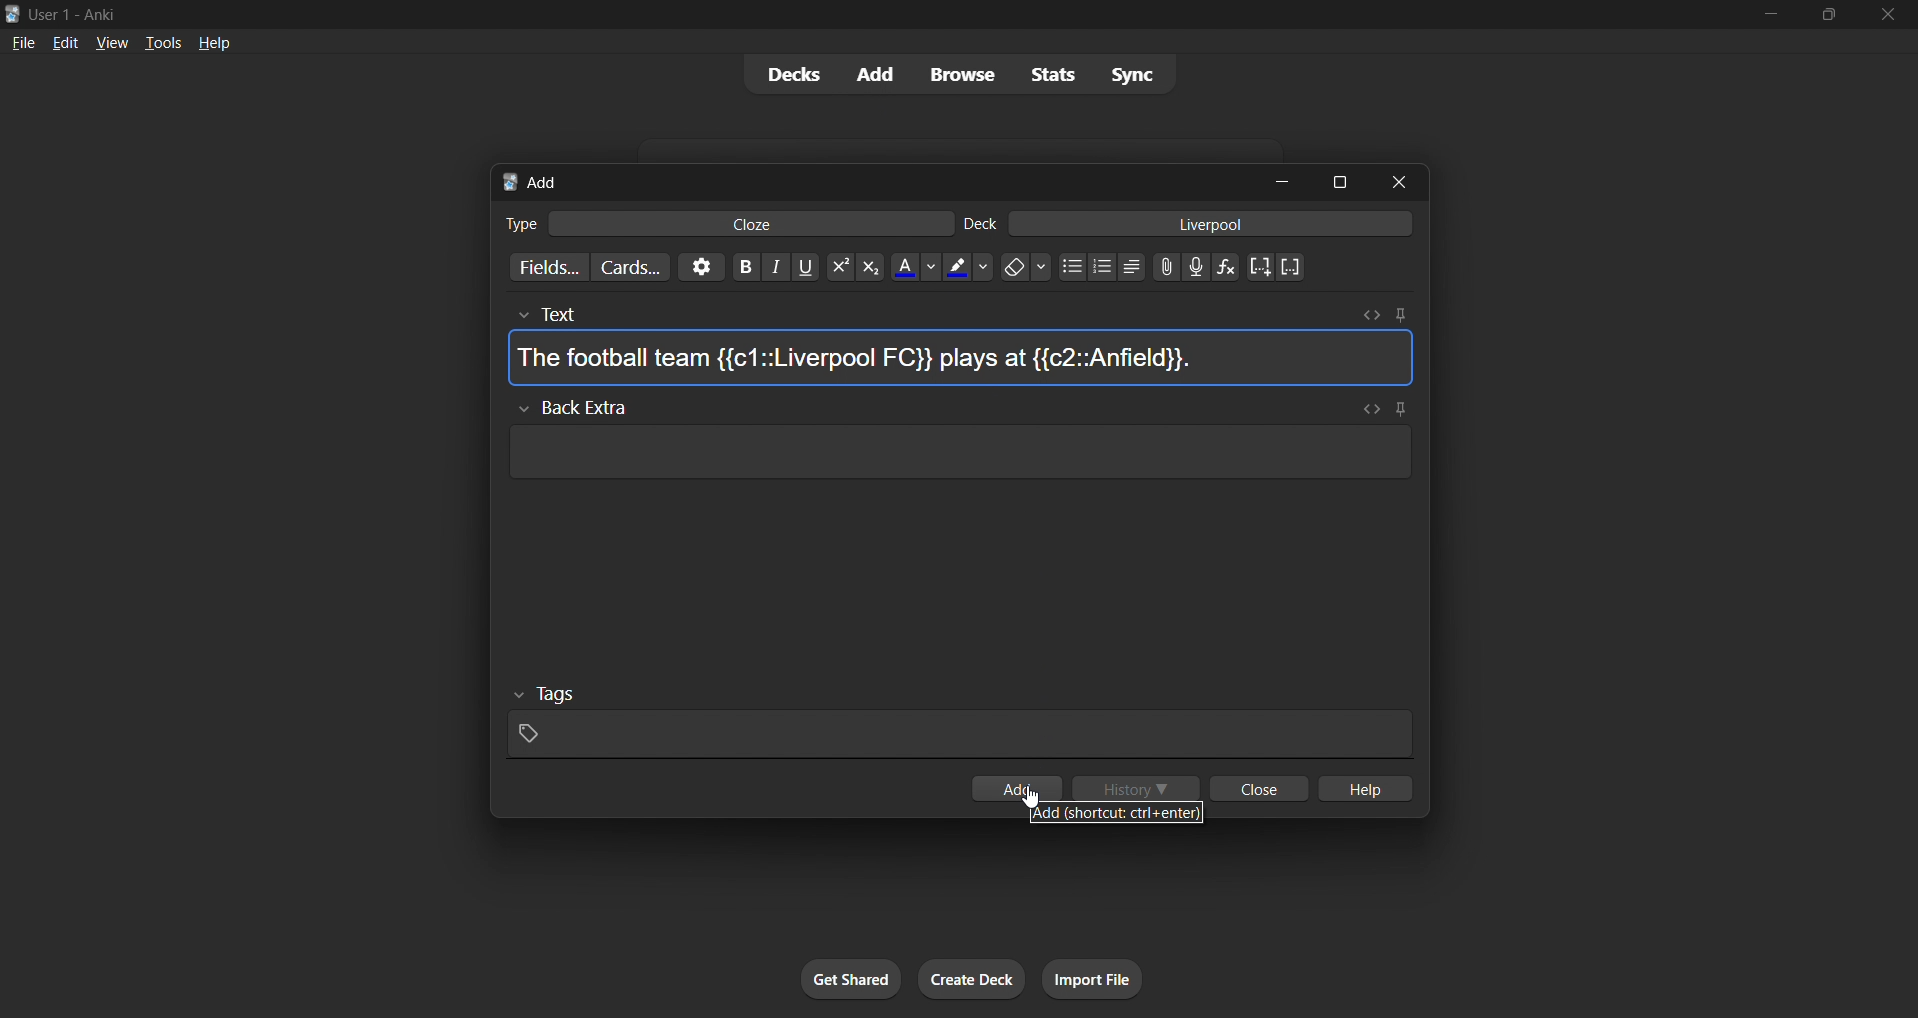 Image resolution: width=1918 pixels, height=1018 pixels. Describe the element at coordinates (21, 44) in the screenshot. I see `file` at that location.